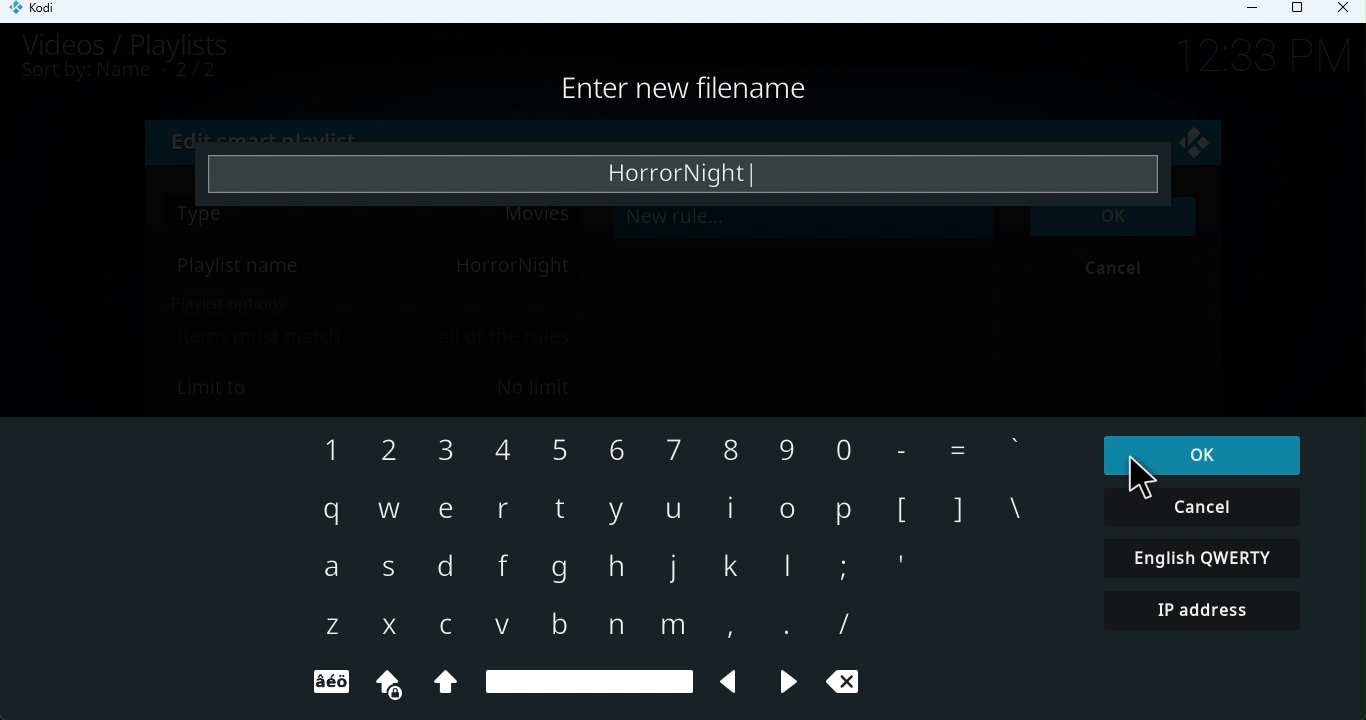 The width and height of the screenshot is (1366, 720). What do you see at coordinates (1202, 504) in the screenshot?
I see `Cancel` at bounding box center [1202, 504].